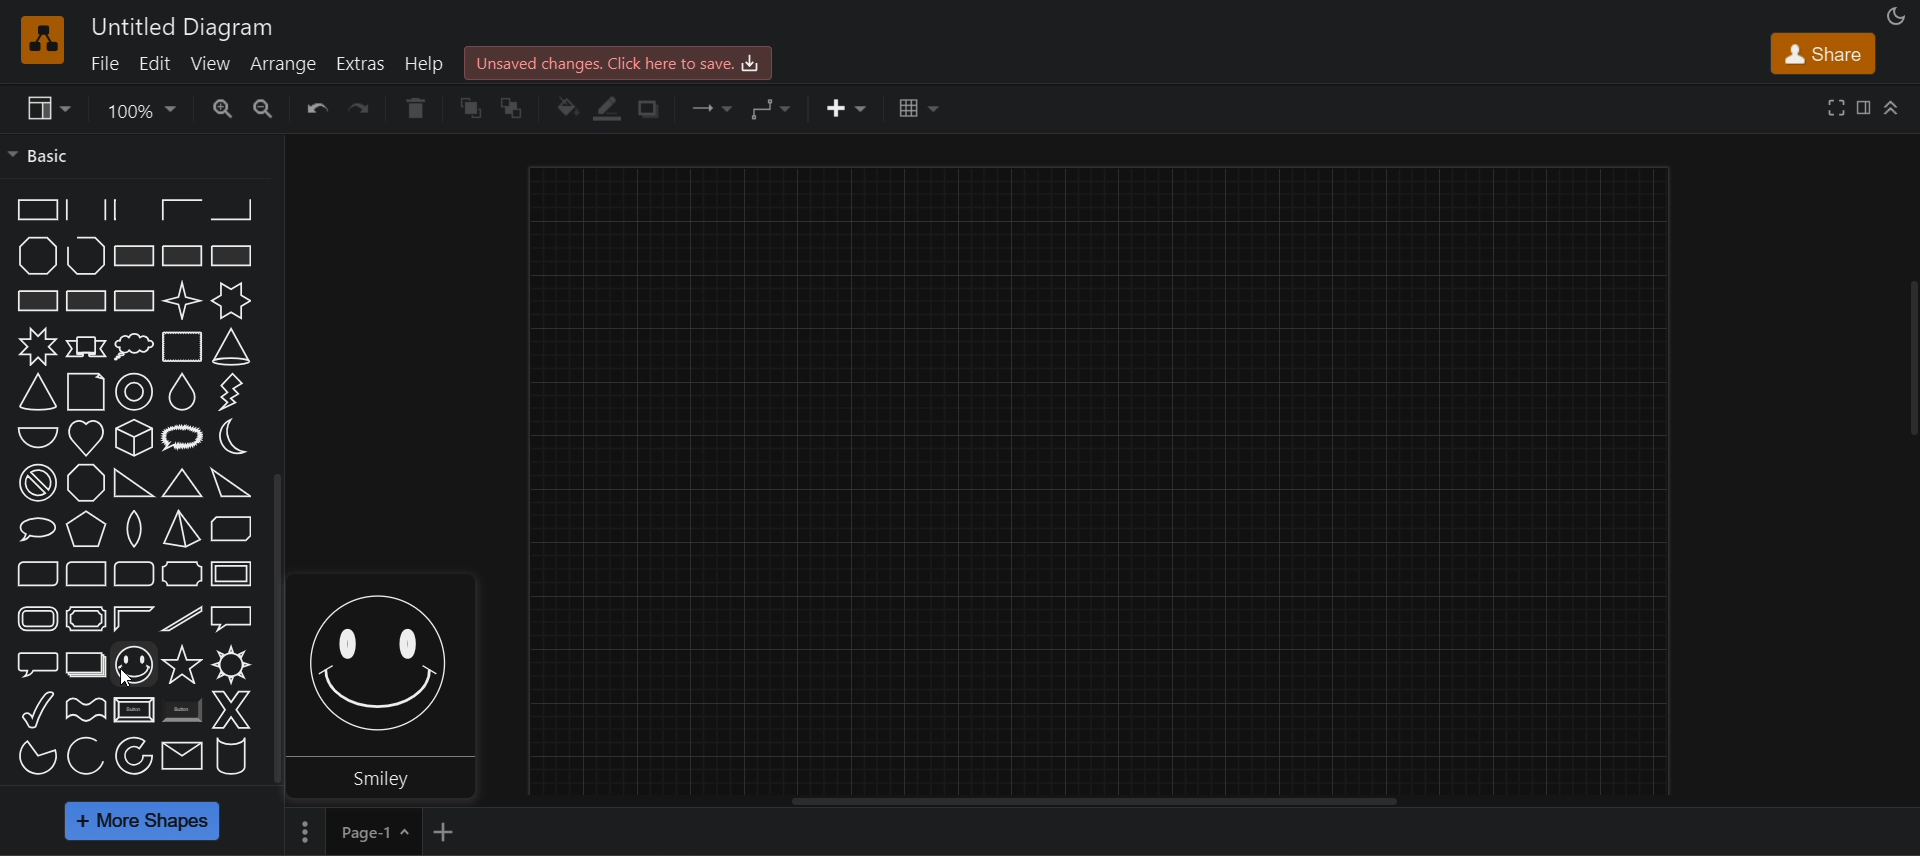 This screenshot has width=1920, height=856. What do you see at coordinates (1864, 106) in the screenshot?
I see `format` at bounding box center [1864, 106].